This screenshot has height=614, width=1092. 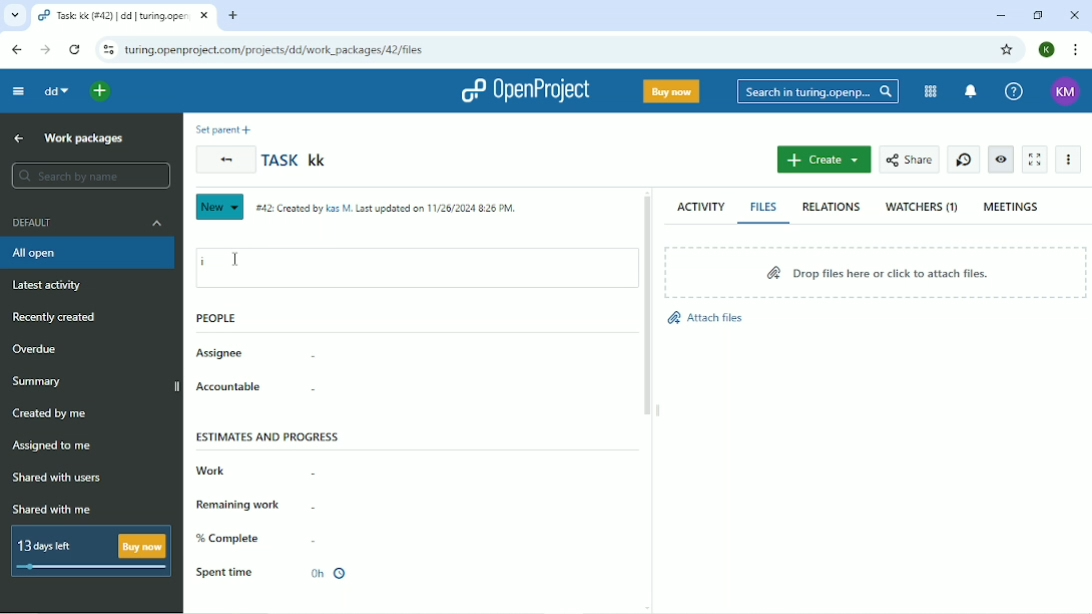 I want to click on Work, so click(x=260, y=471).